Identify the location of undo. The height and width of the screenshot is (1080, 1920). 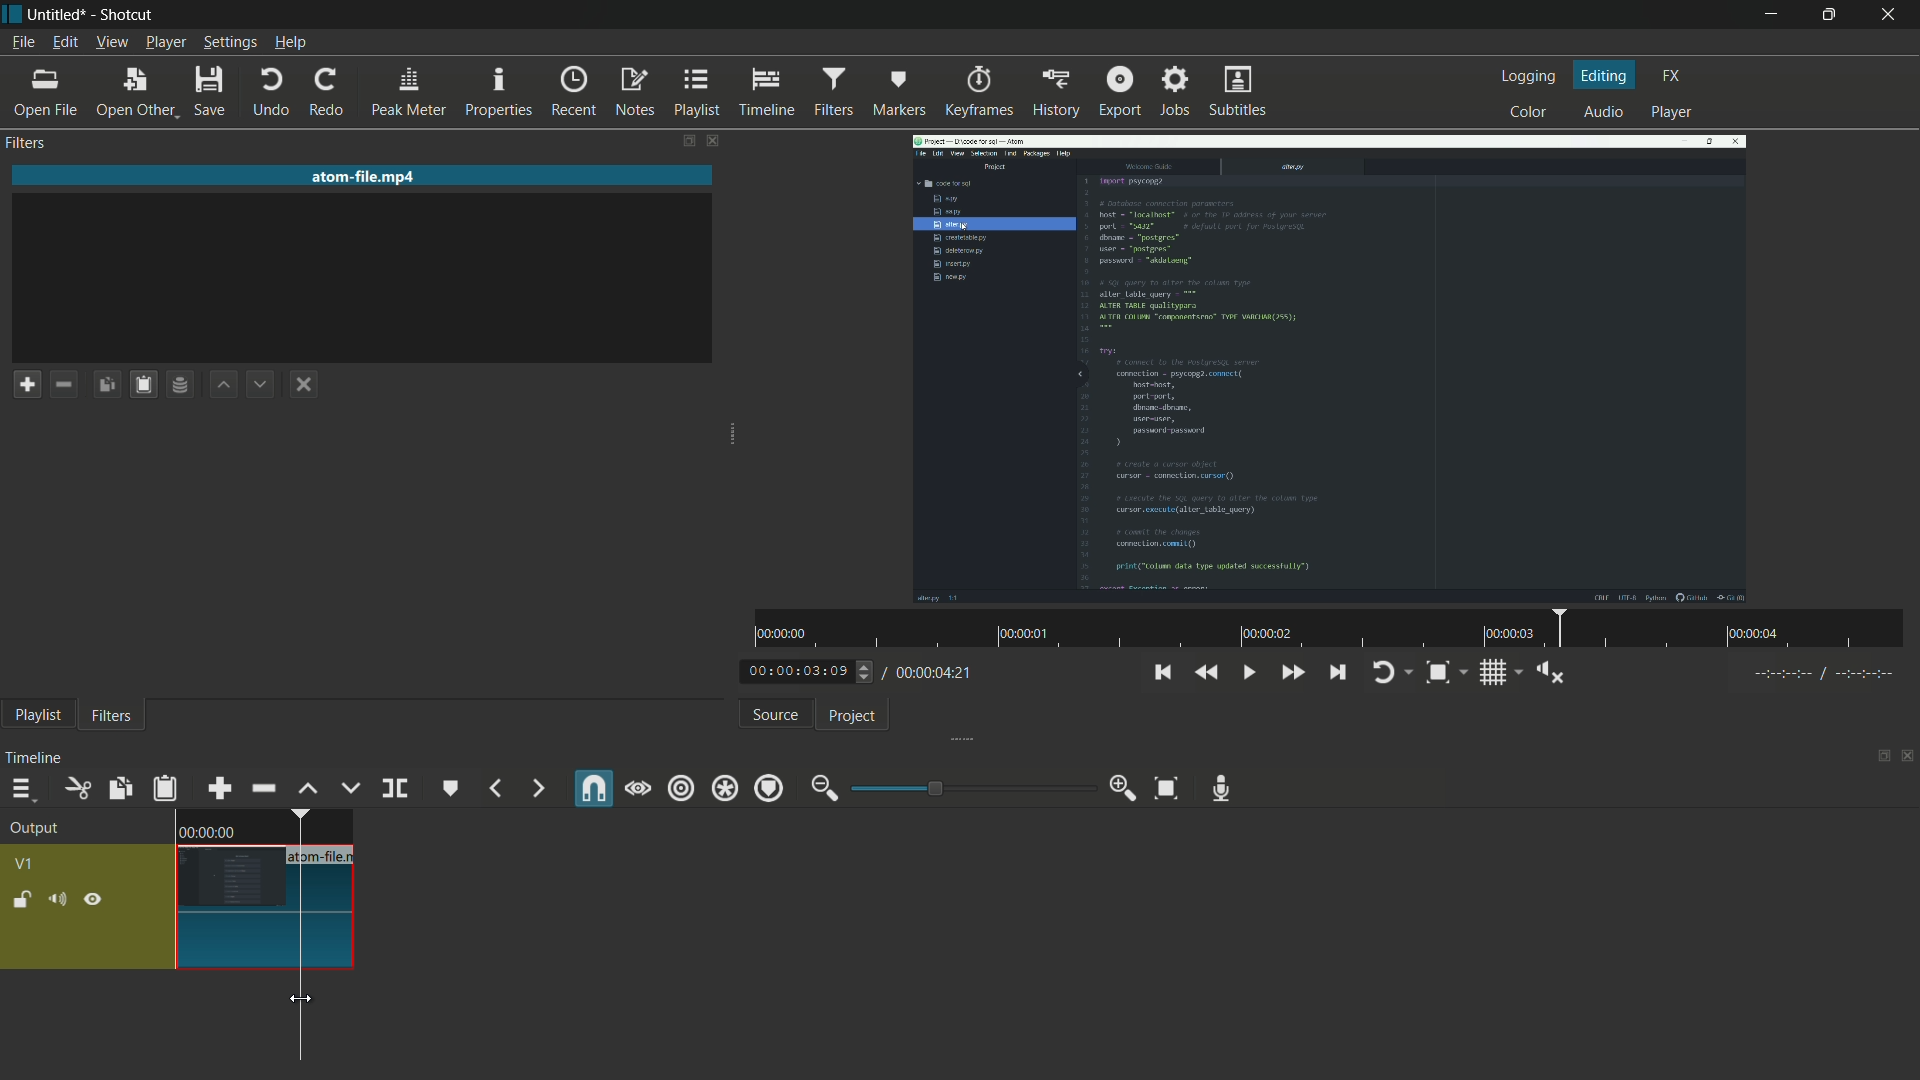
(272, 91).